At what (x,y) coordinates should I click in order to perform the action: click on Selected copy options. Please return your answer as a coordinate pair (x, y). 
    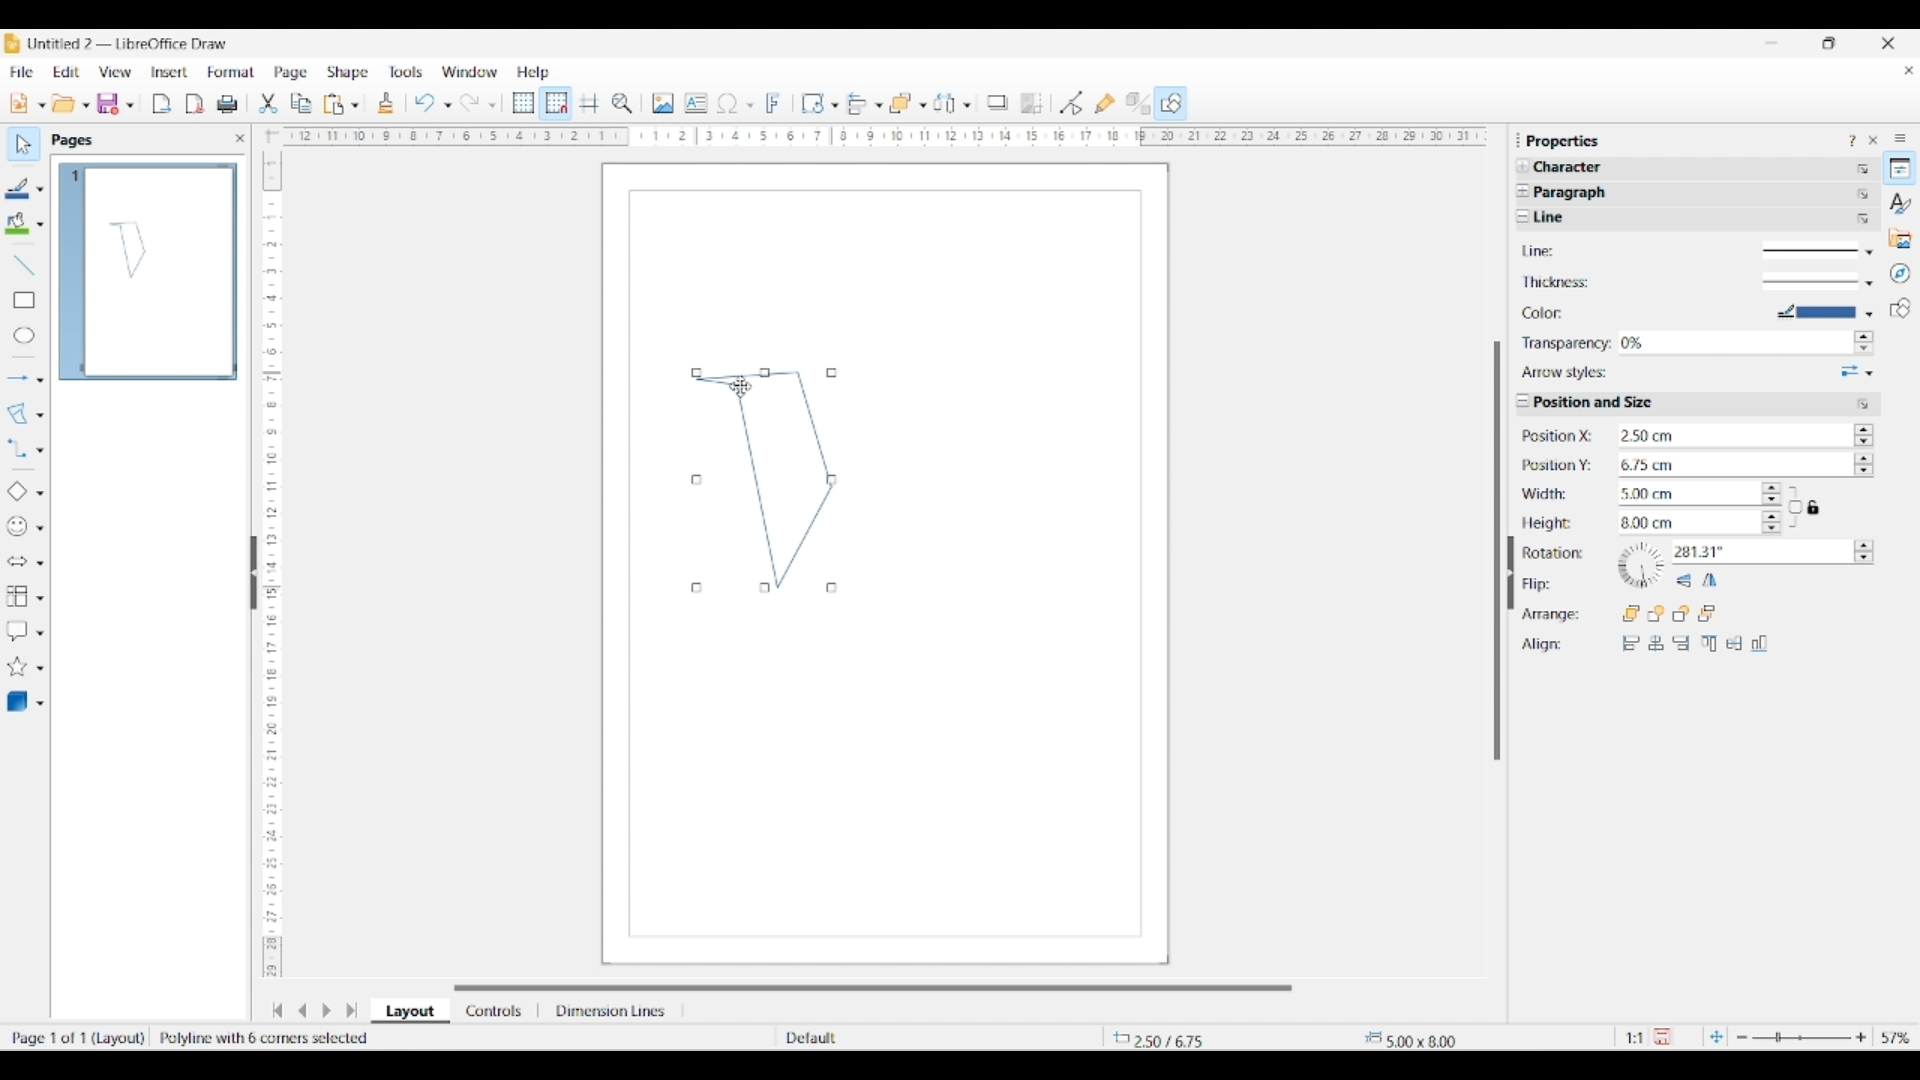
    Looking at the image, I should click on (268, 104).